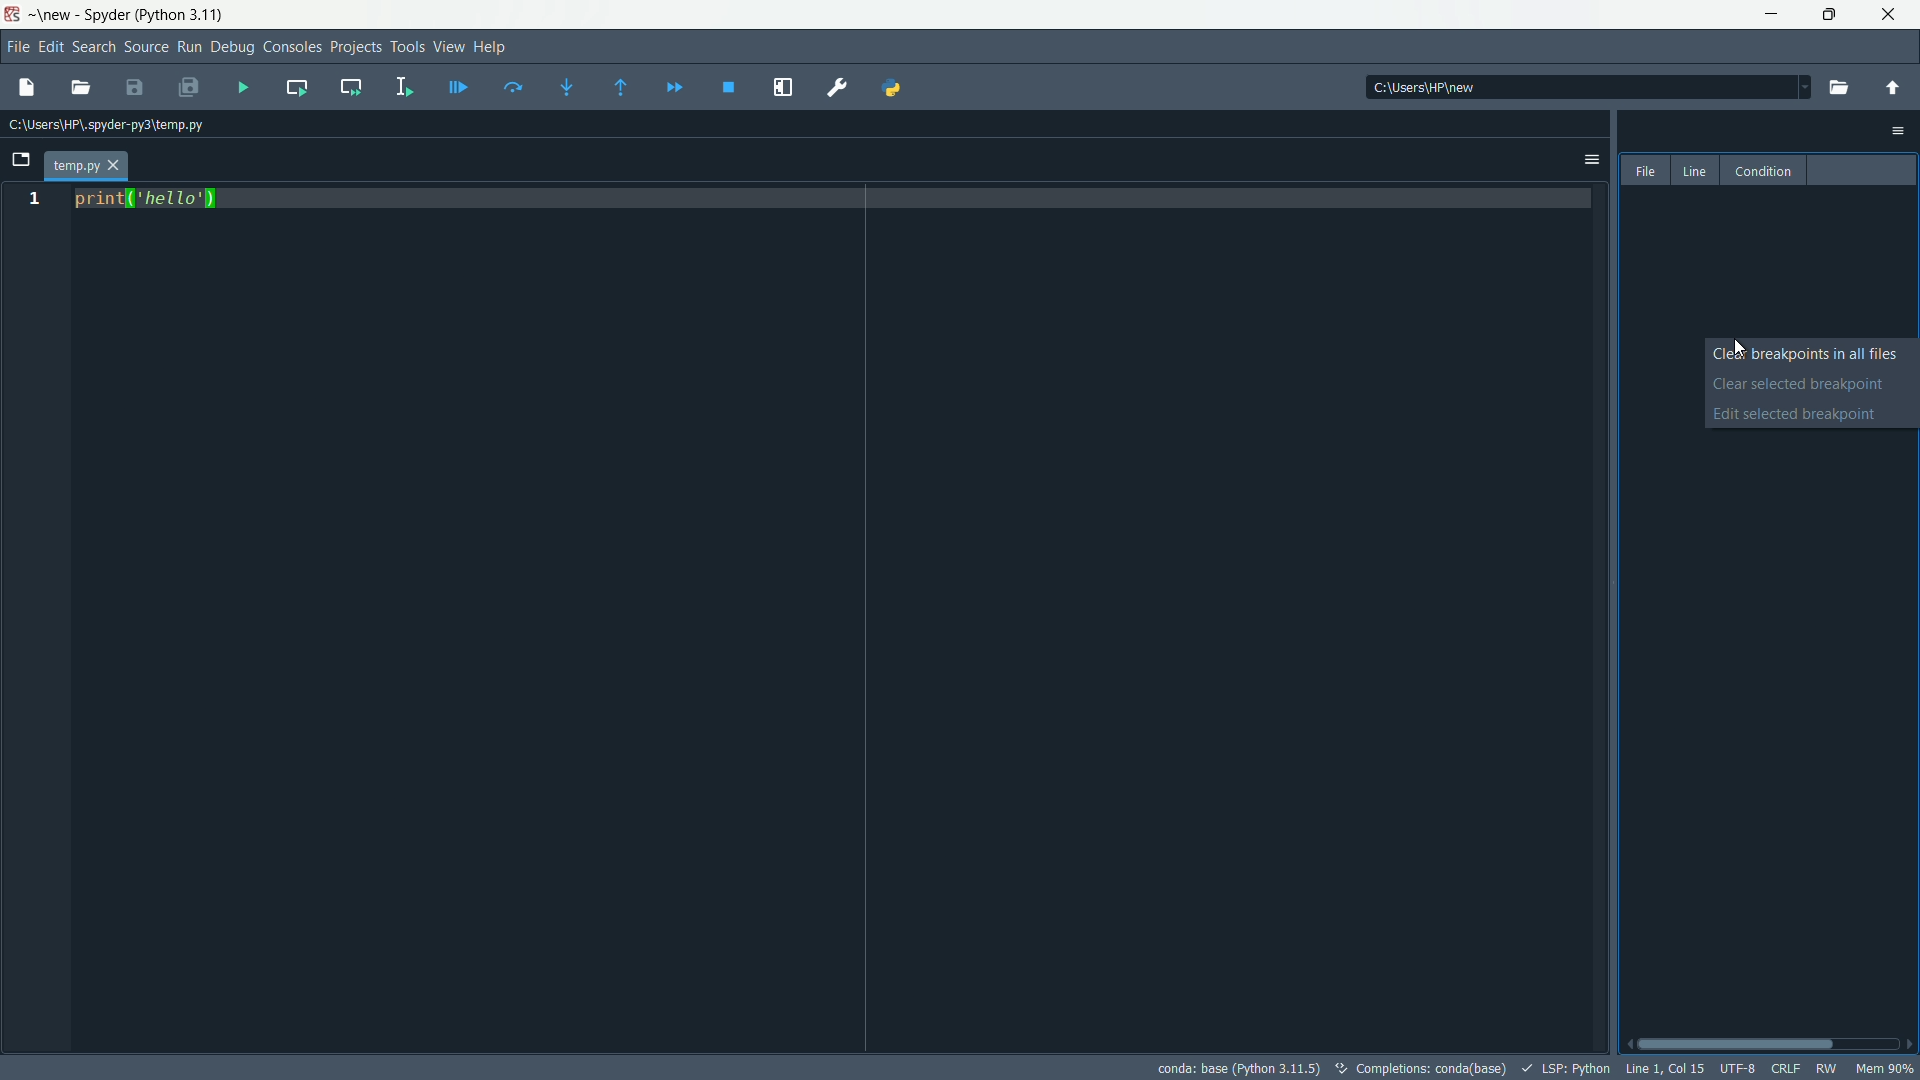  I want to click on debug menu, so click(231, 48).